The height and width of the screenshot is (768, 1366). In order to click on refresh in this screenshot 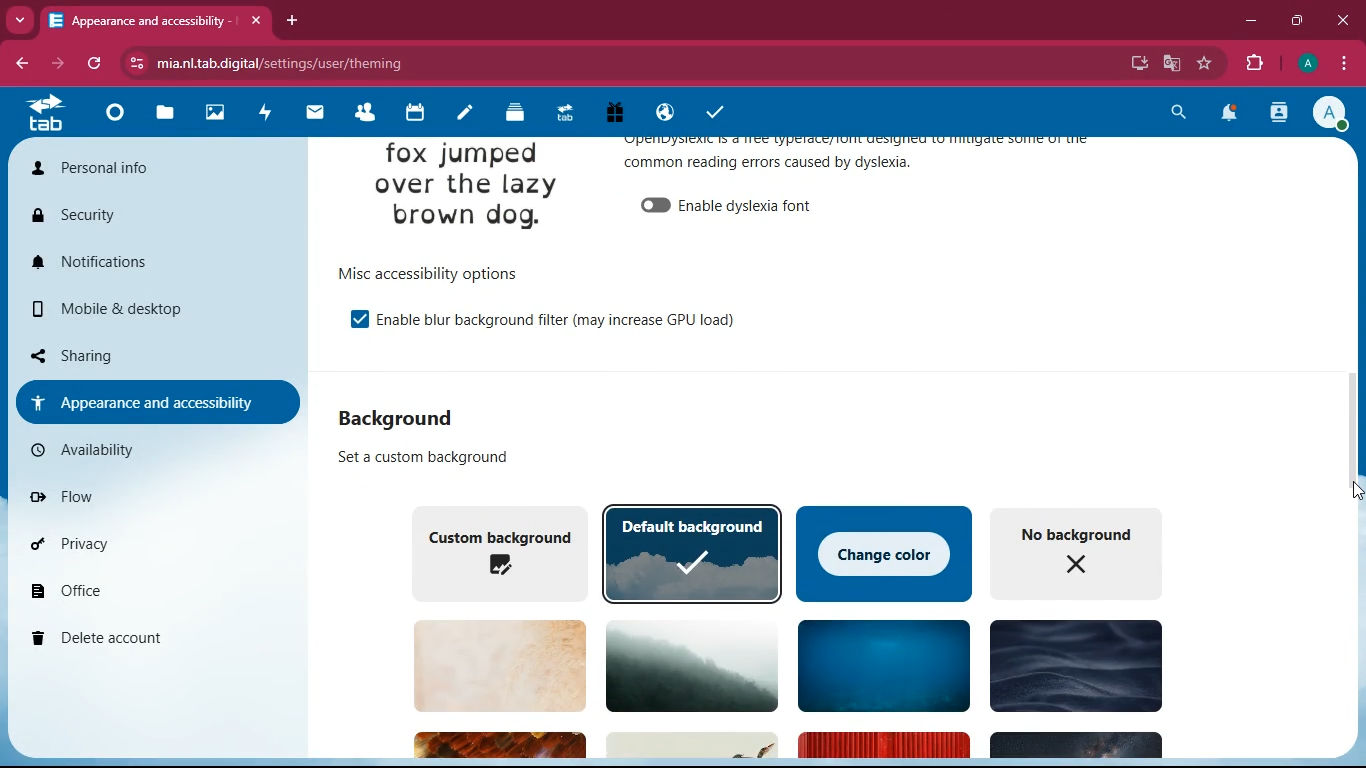, I will do `click(94, 63)`.